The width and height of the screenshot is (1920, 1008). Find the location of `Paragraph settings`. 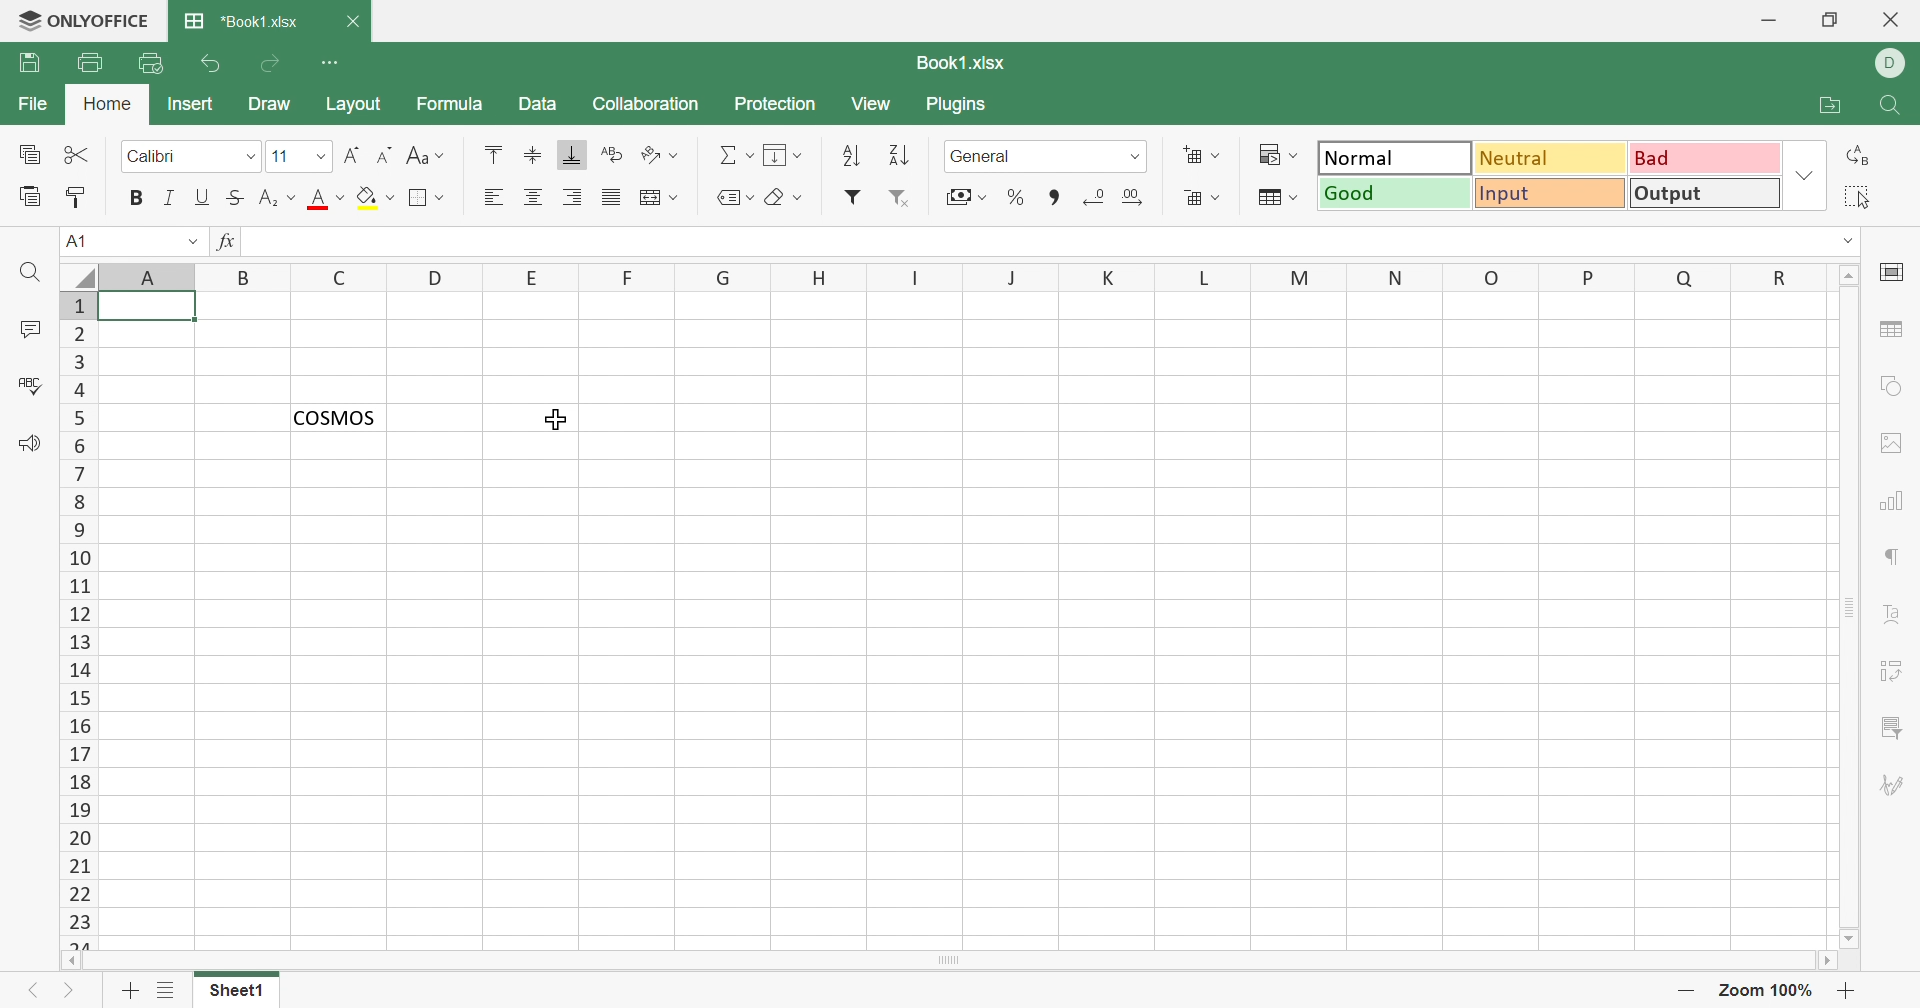

Paragraph settings is located at coordinates (1889, 560).